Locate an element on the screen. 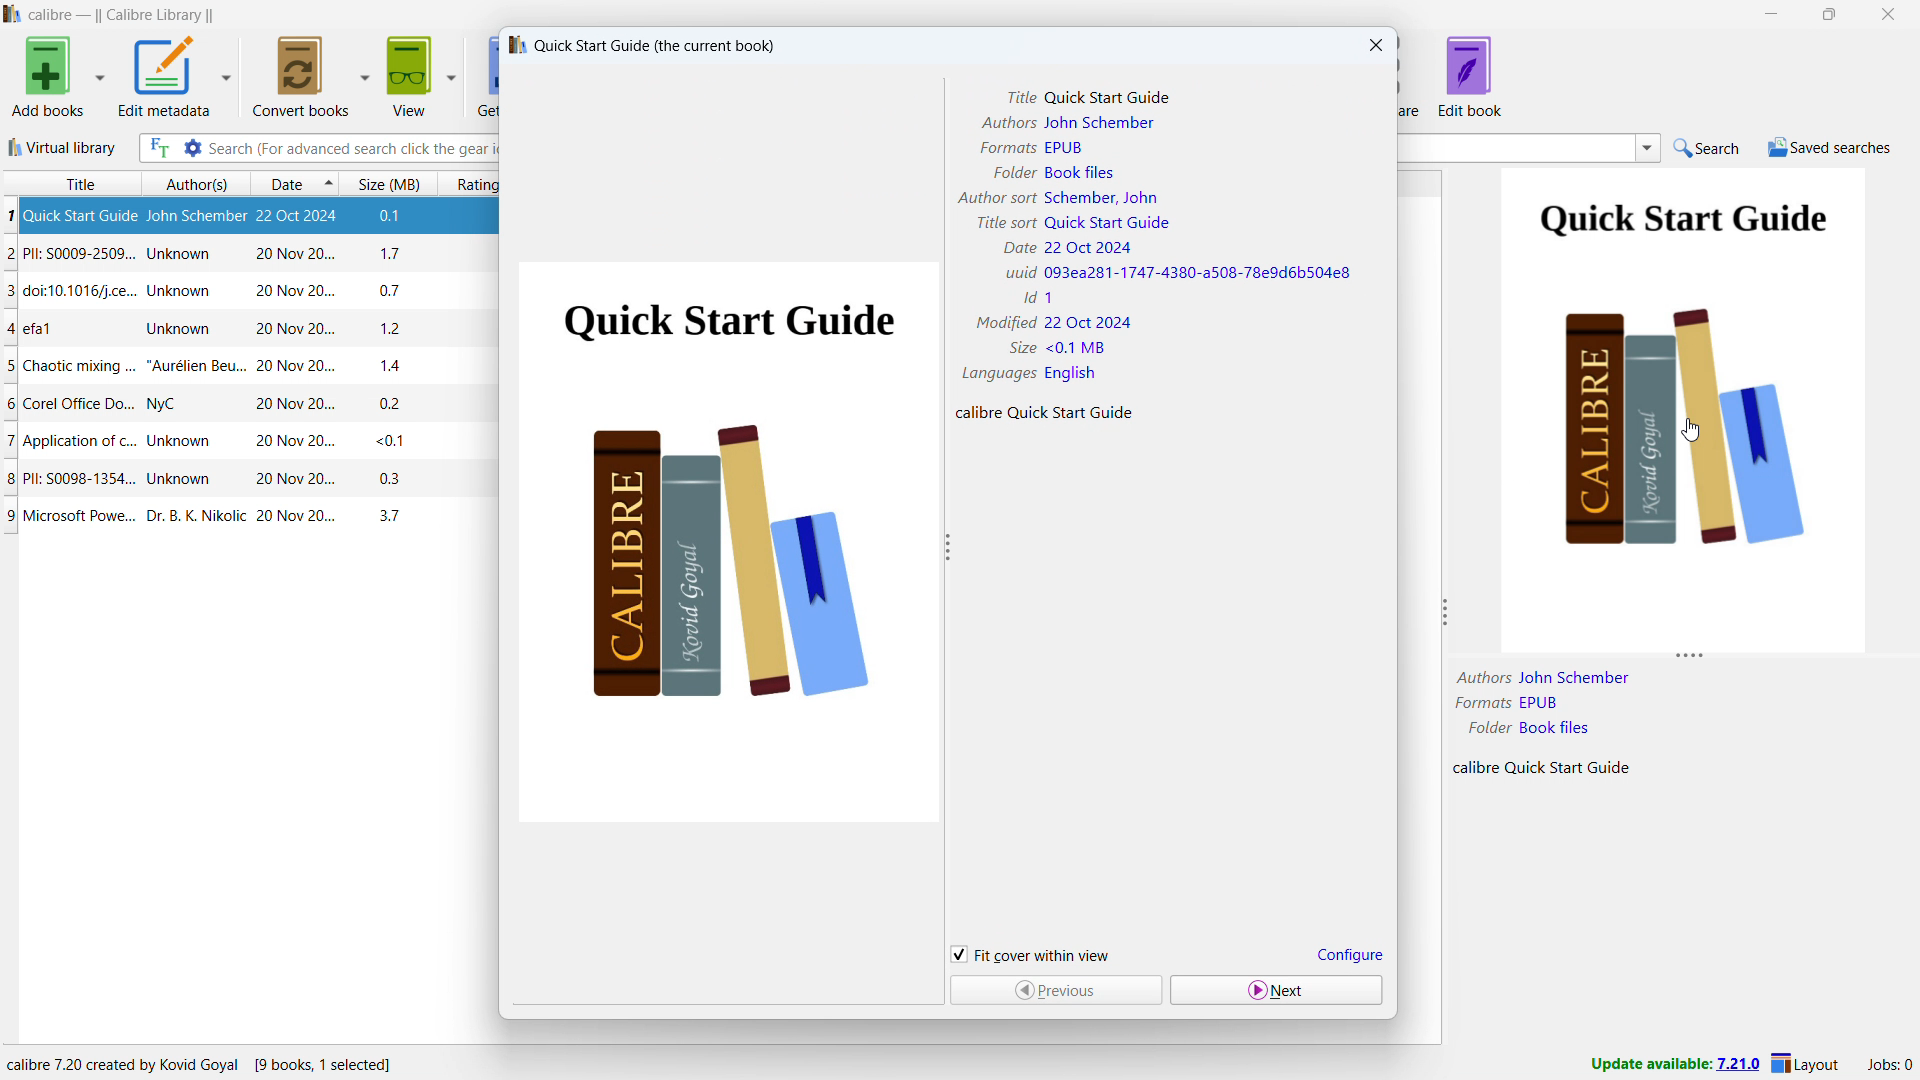 Image resolution: width=1920 pixels, height=1080 pixels. title is located at coordinates (68, 183).